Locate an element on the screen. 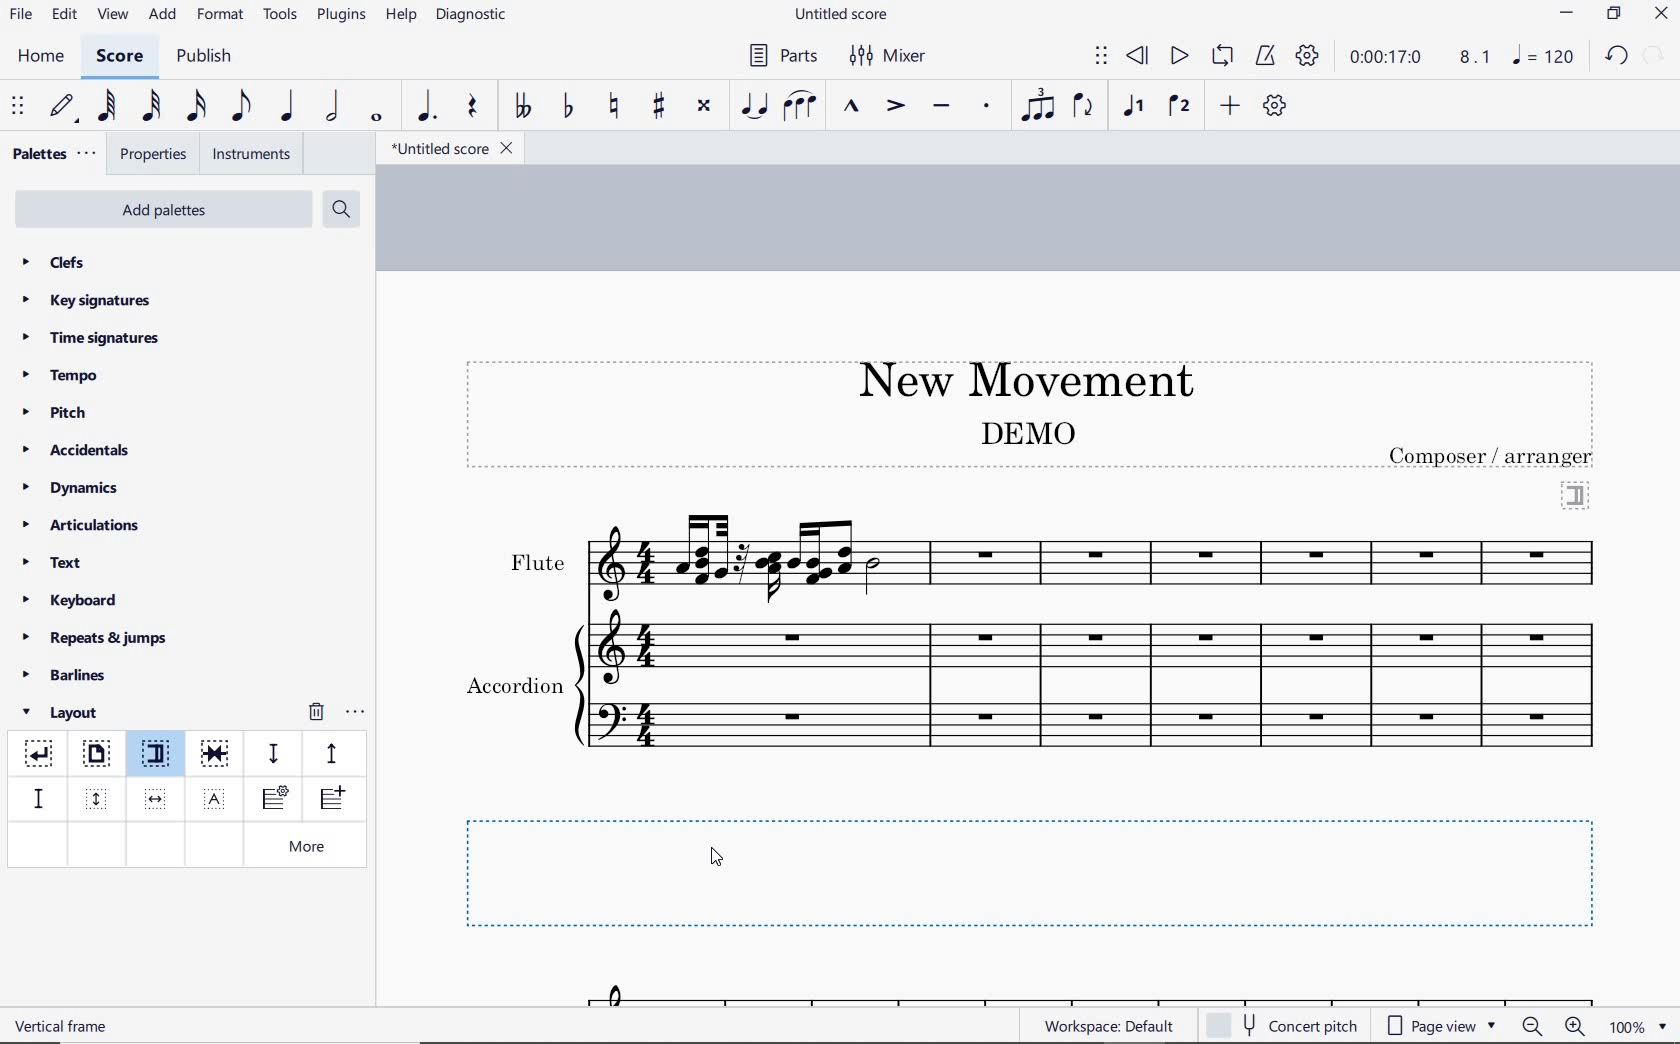 The width and height of the screenshot is (1680, 1044). tools is located at coordinates (281, 15).